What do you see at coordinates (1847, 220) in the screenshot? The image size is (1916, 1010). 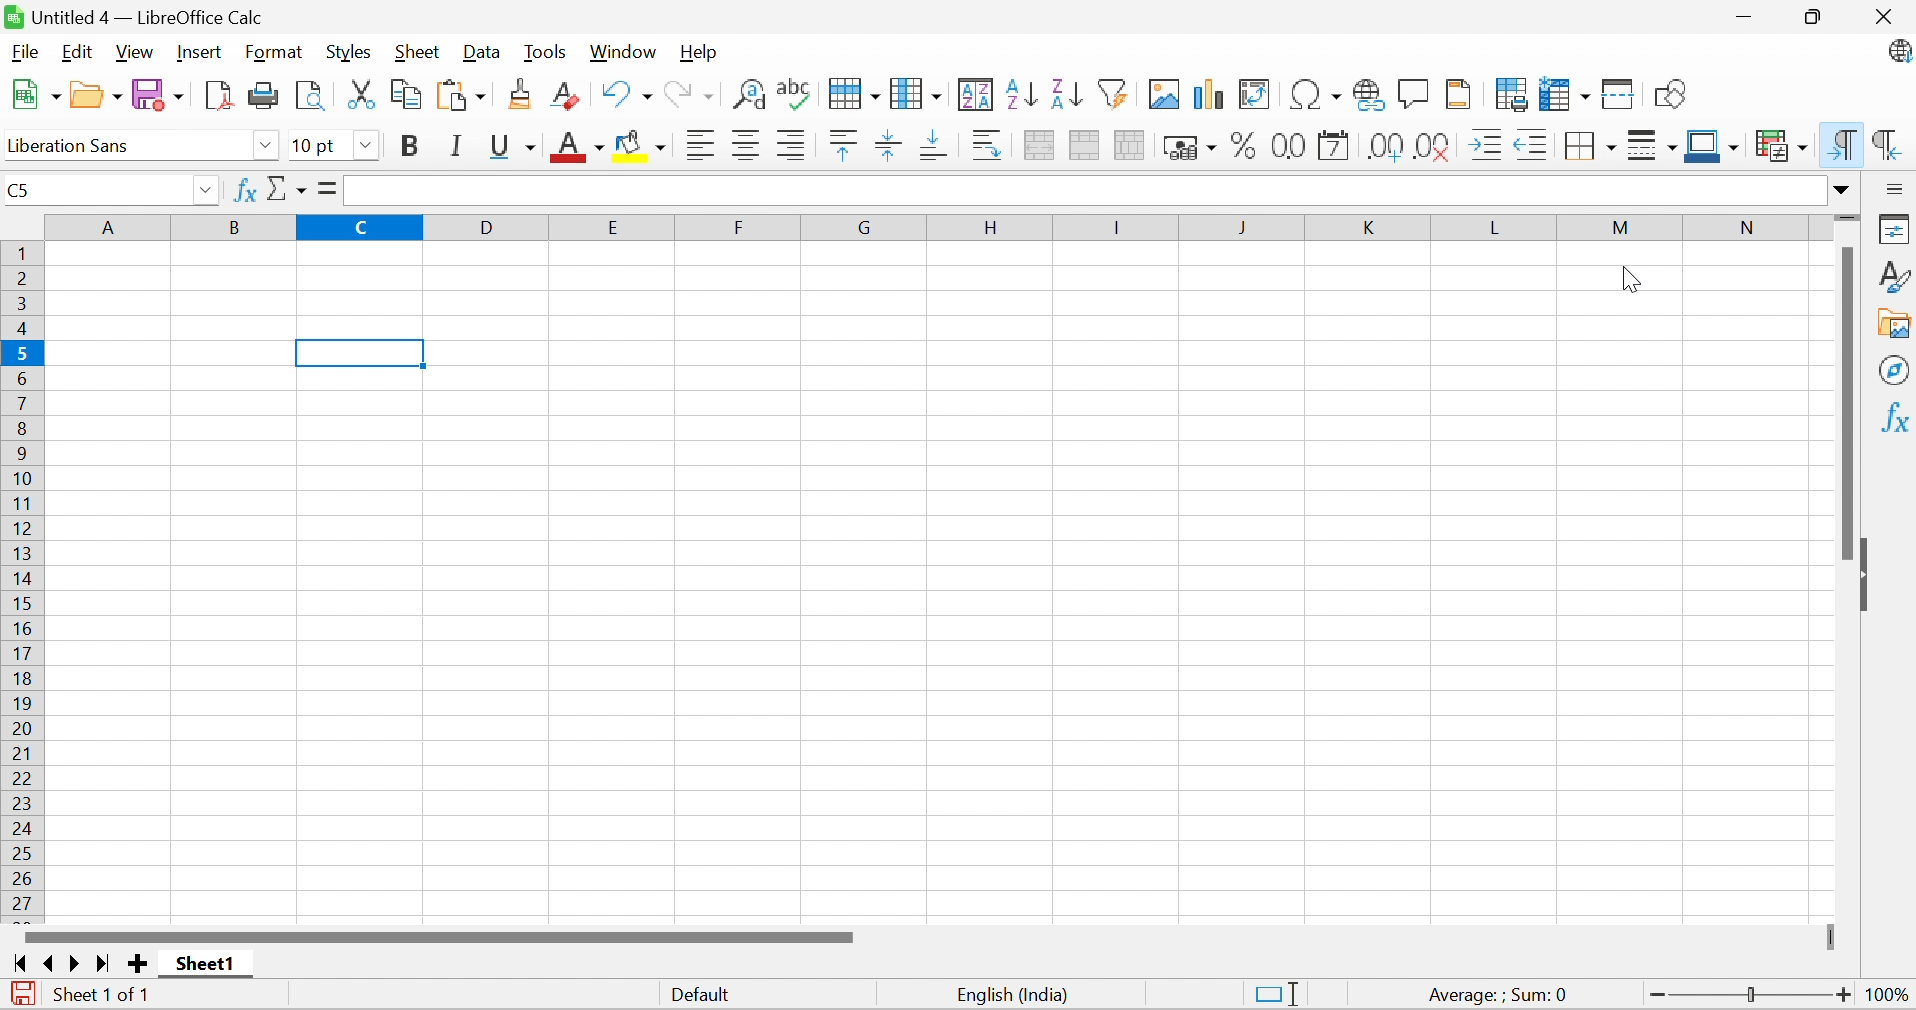 I see `Slider` at bounding box center [1847, 220].